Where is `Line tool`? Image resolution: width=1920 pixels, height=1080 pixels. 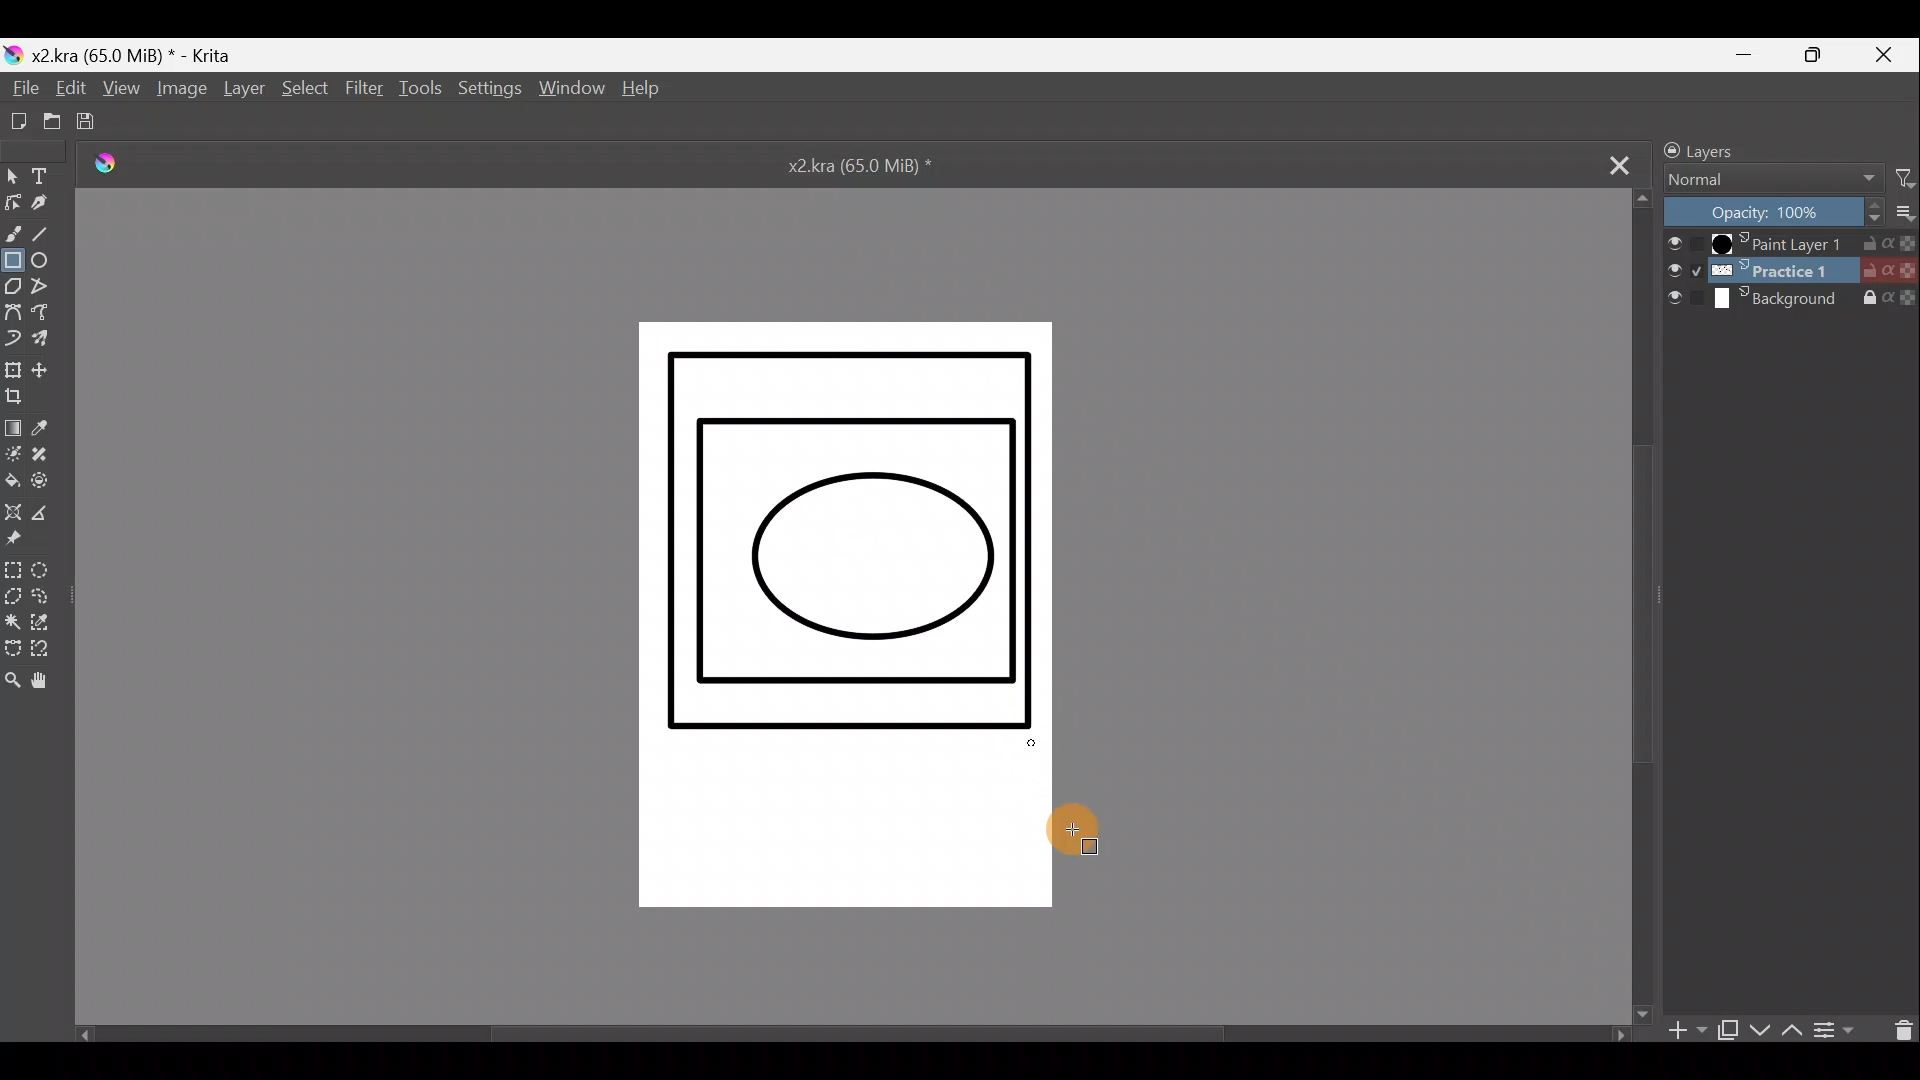 Line tool is located at coordinates (51, 237).